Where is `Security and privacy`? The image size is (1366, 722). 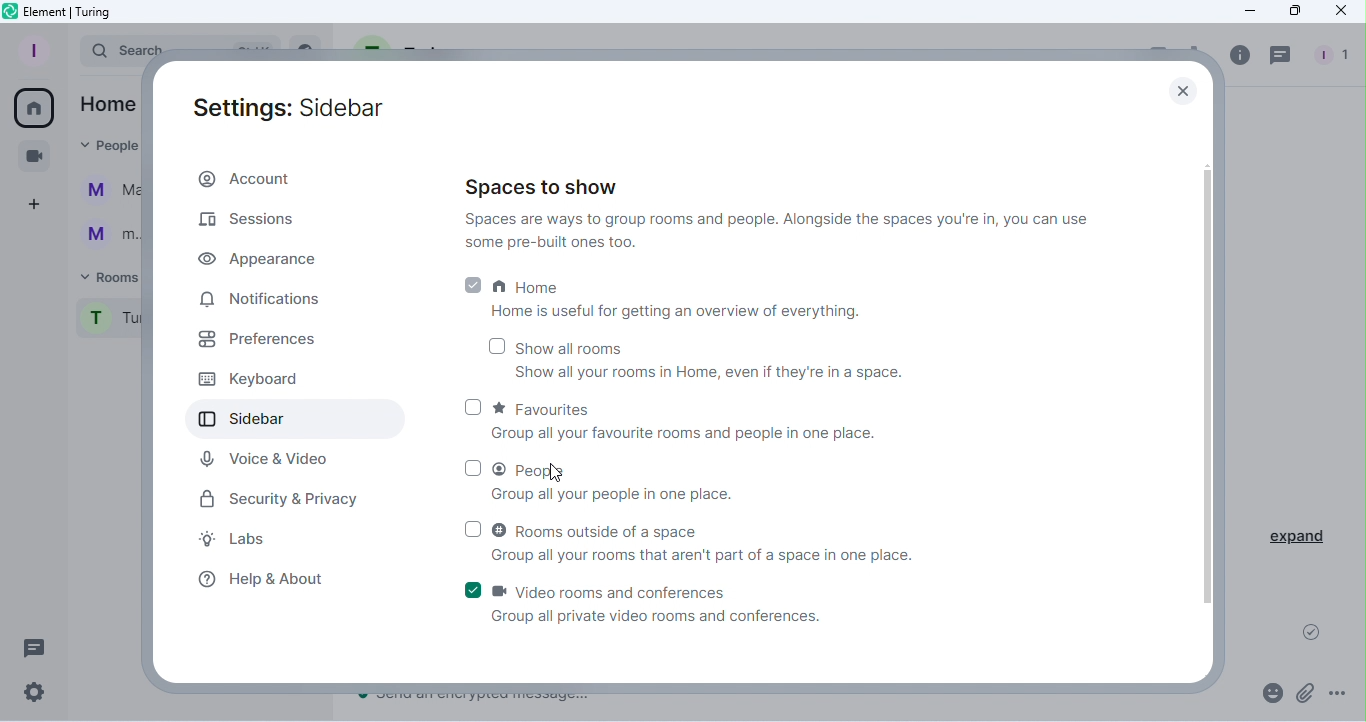
Security and privacy is located at coordinates (275, 496).